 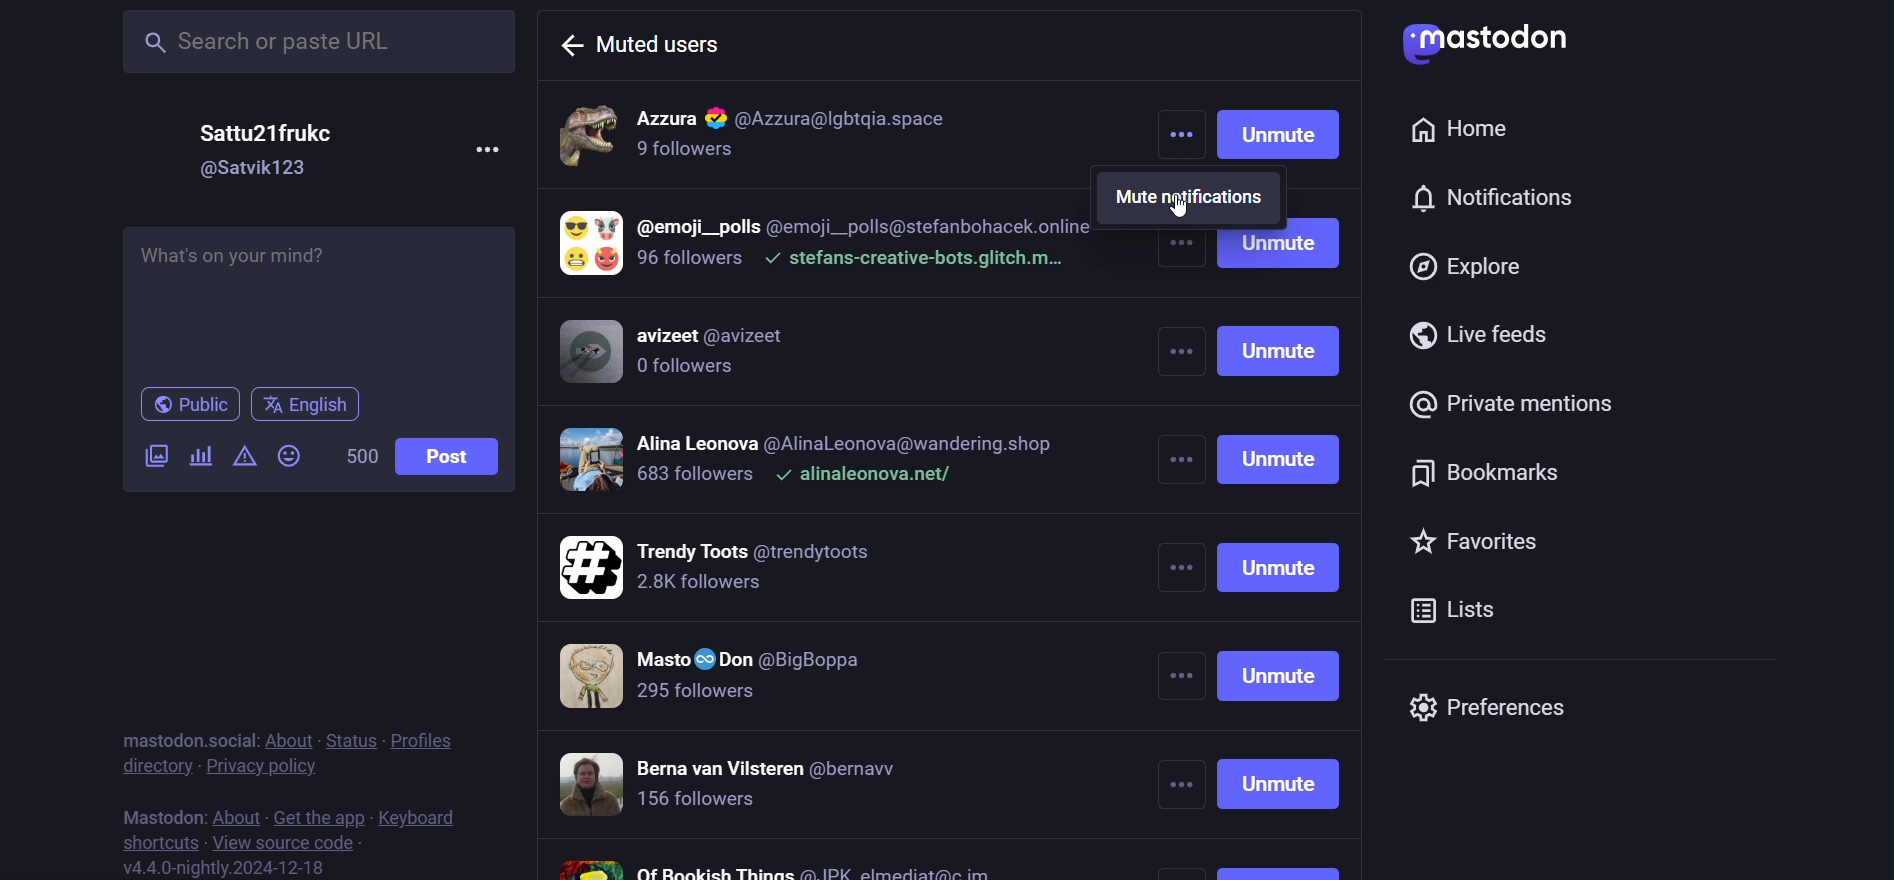 What do you see at coordinates (256, 169) in the screenshot?
I see `id` at bounding box center [256, 169].